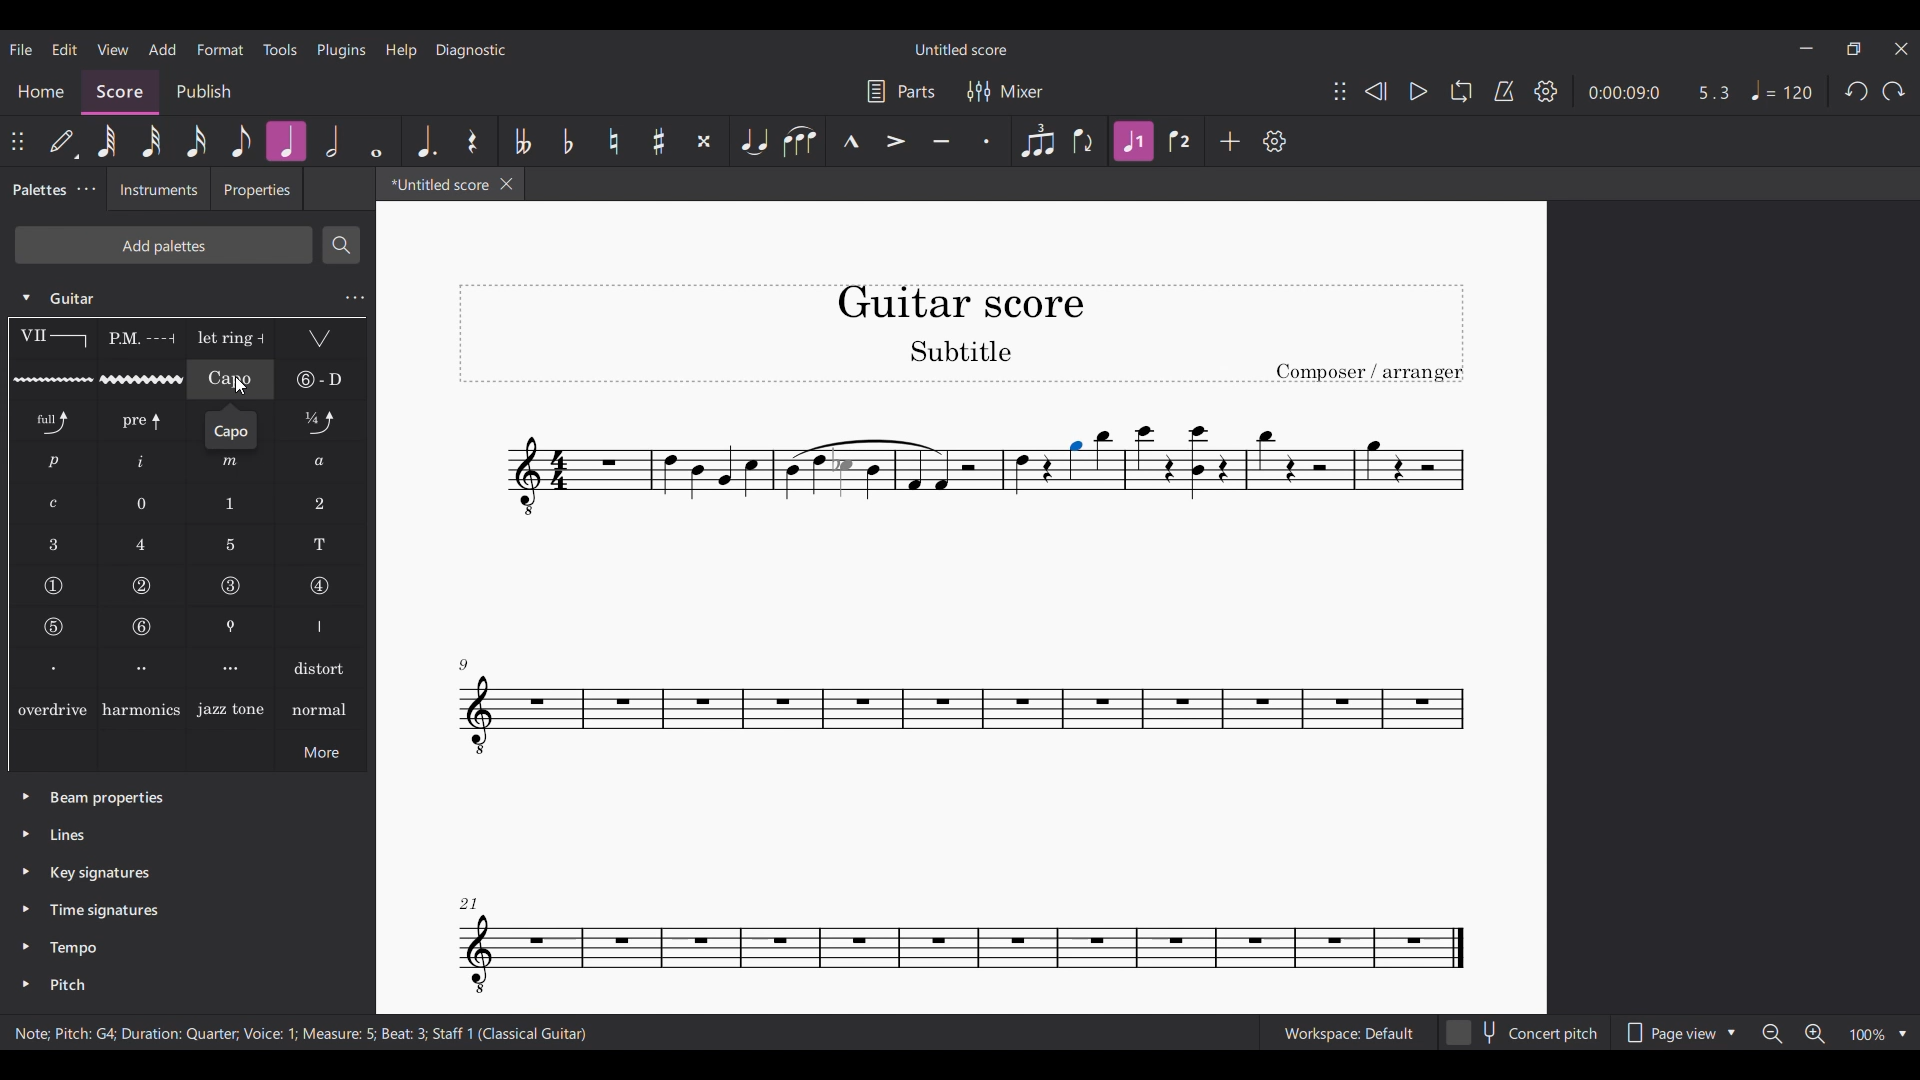 The image size is (1920, 1080). I want to click on LH guitar fingering 0, so click(143, 503).